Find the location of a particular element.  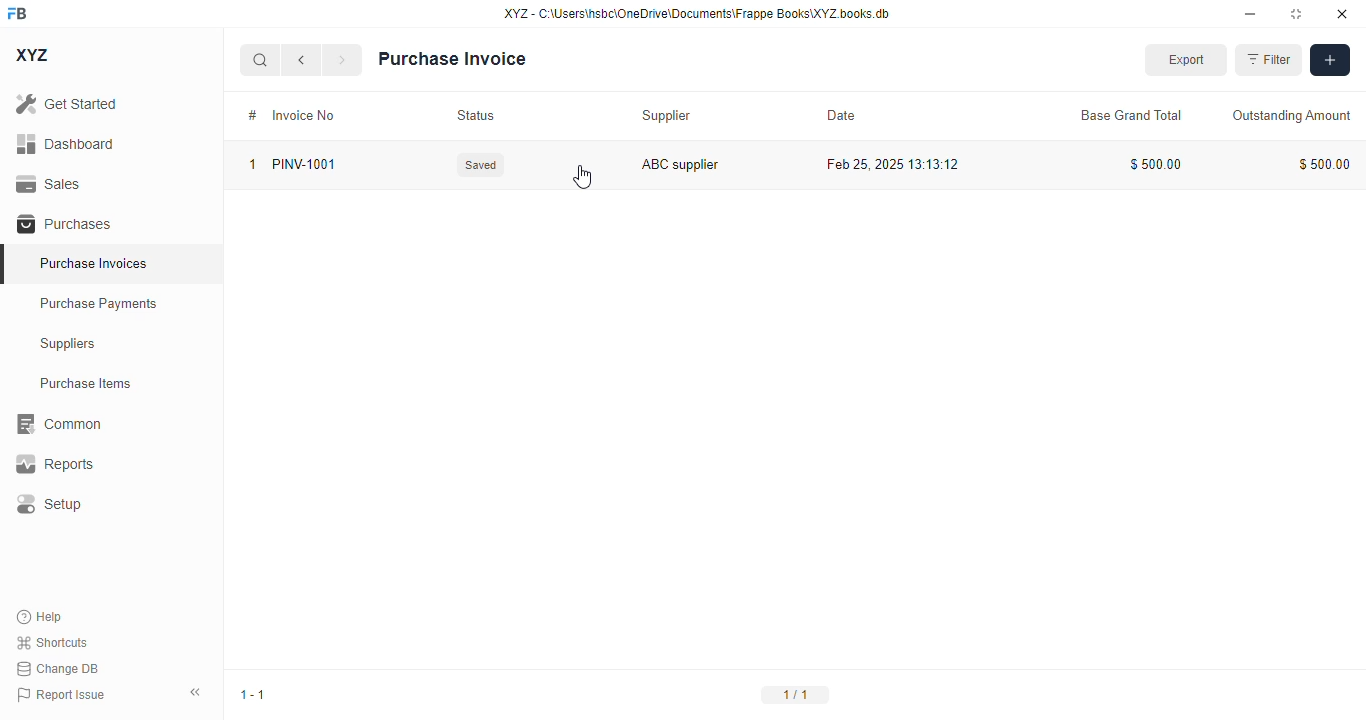

FB - logo is located at coordinates (17, 13).